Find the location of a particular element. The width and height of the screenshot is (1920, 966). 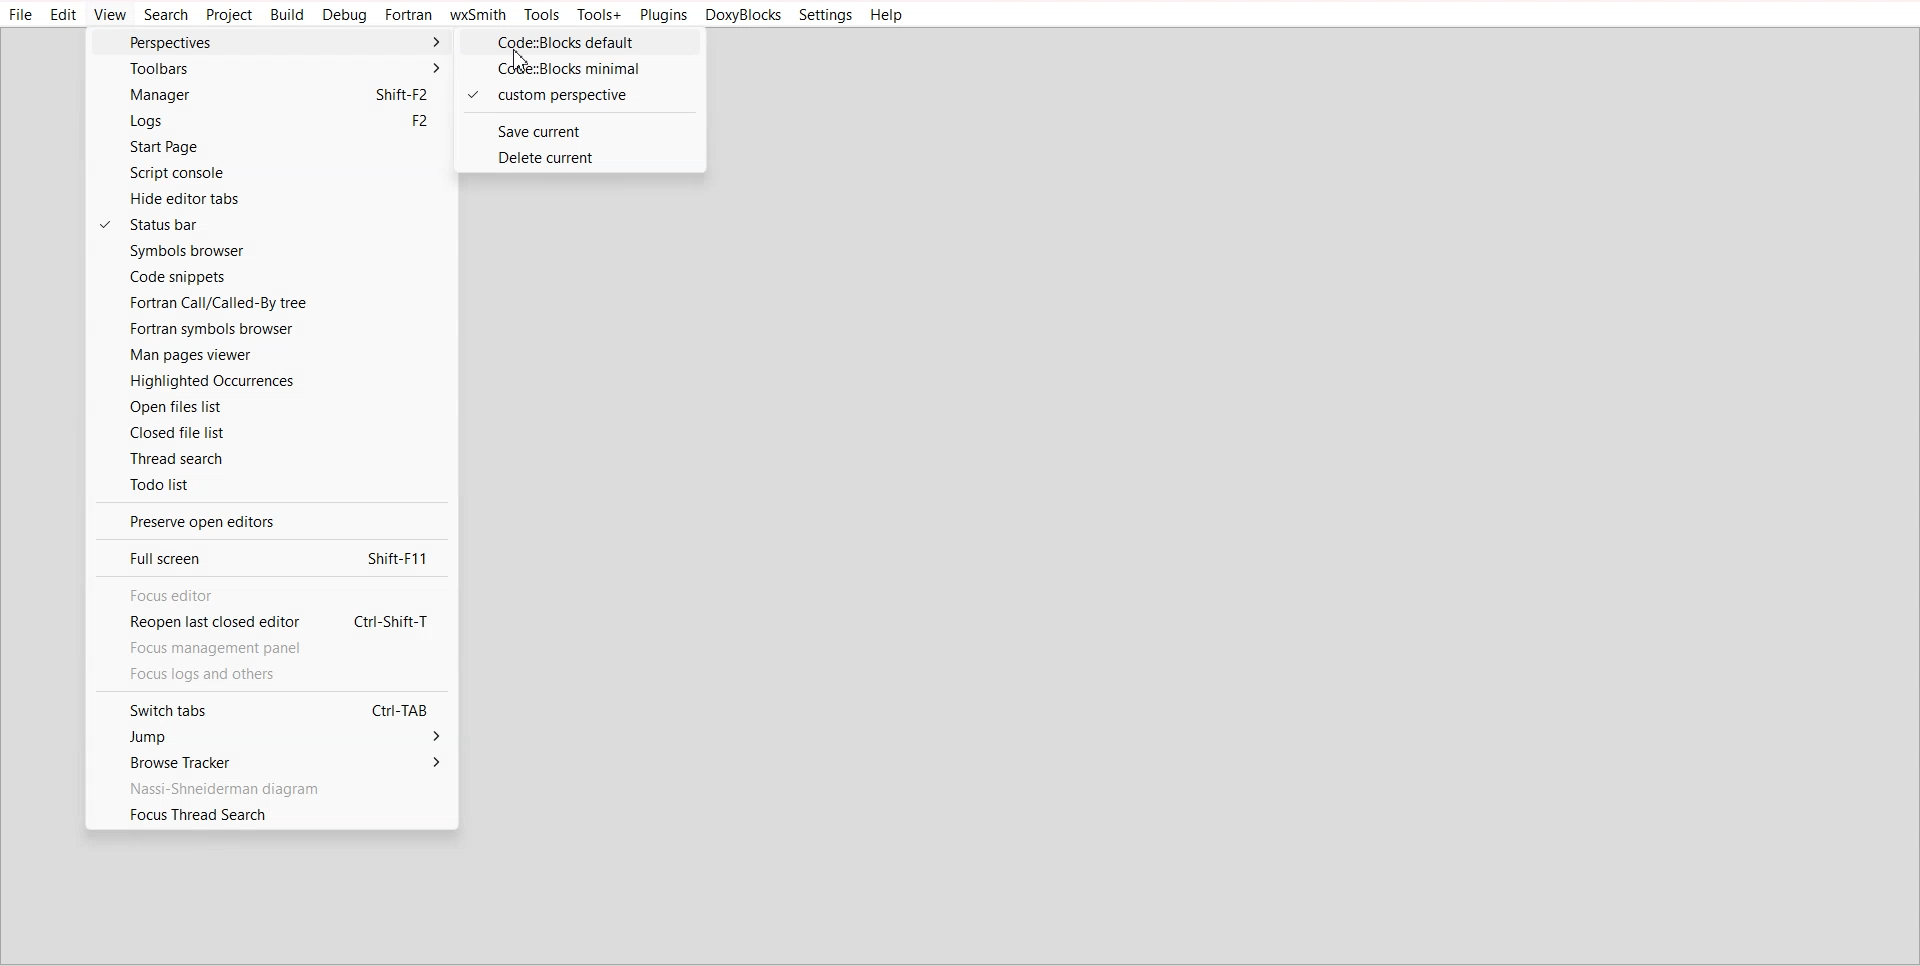

Custom perspective is located at coordinates (578, 96).